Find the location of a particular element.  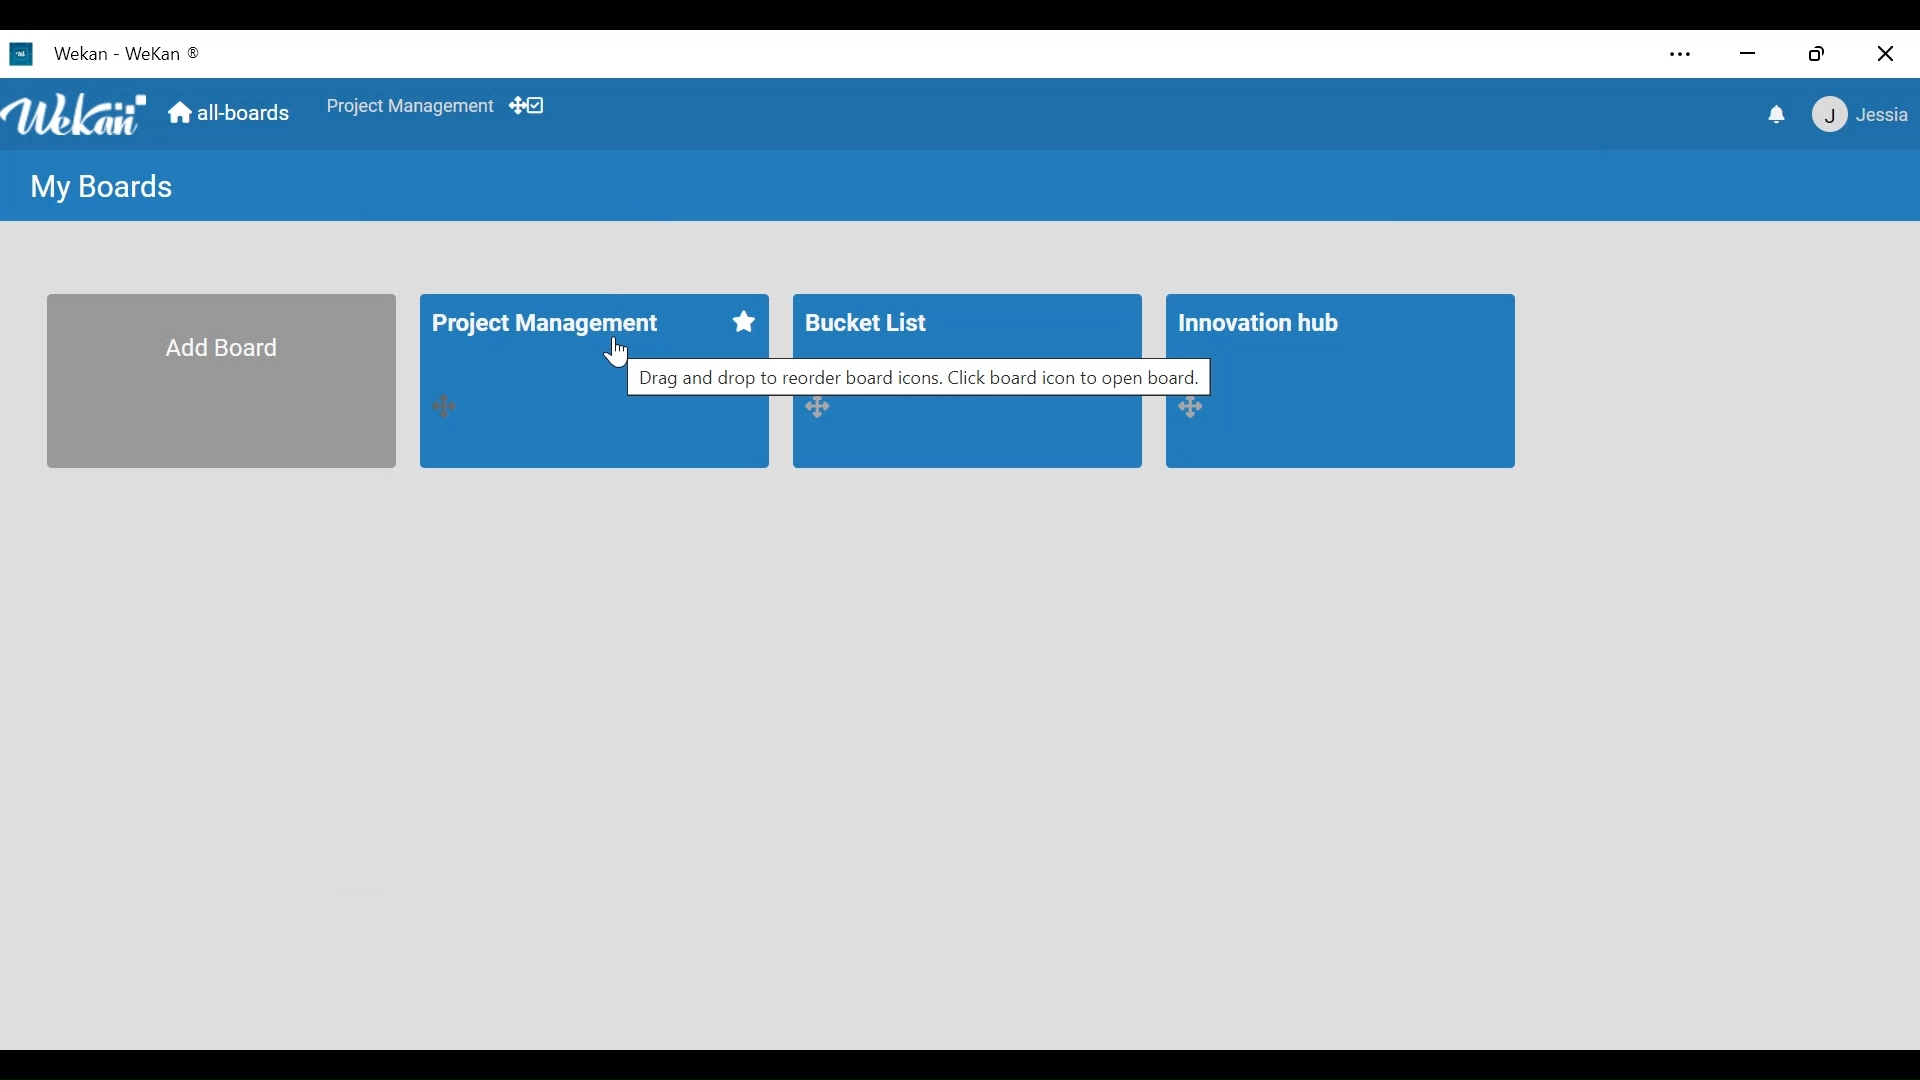

Project Management is located at coordinates (554, 324).